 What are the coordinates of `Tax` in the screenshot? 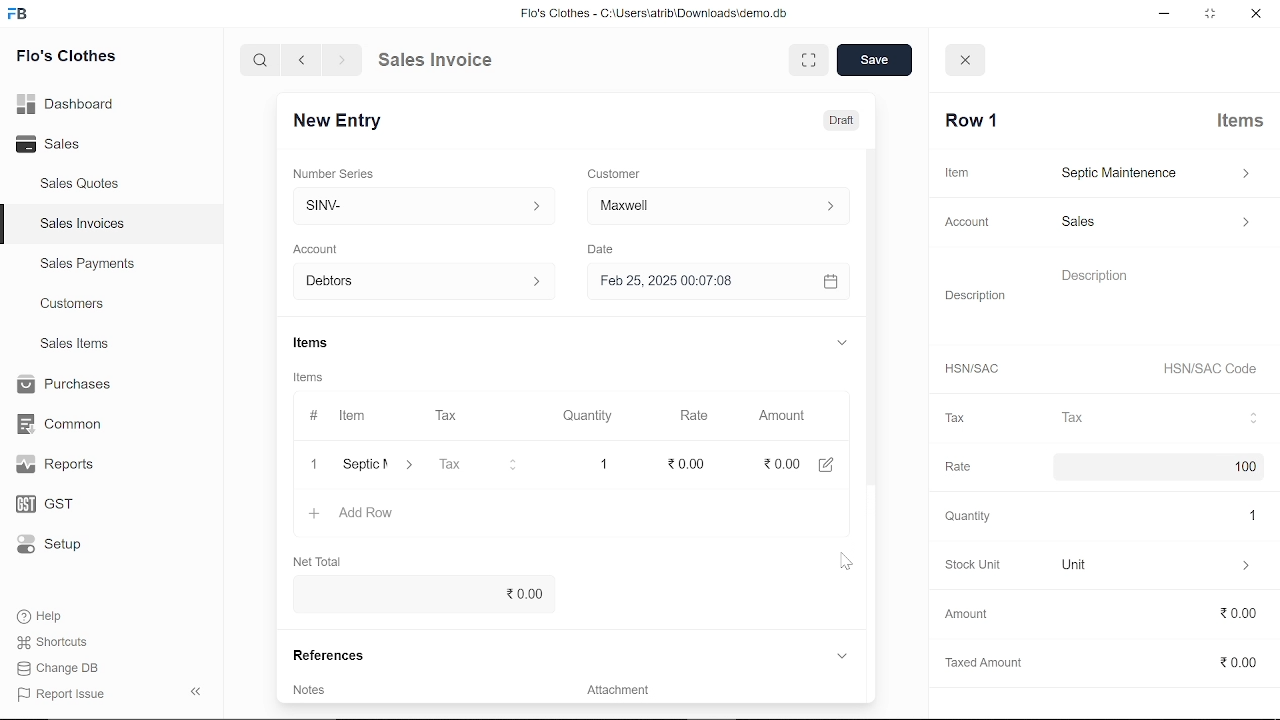 It's located at (954, 419).